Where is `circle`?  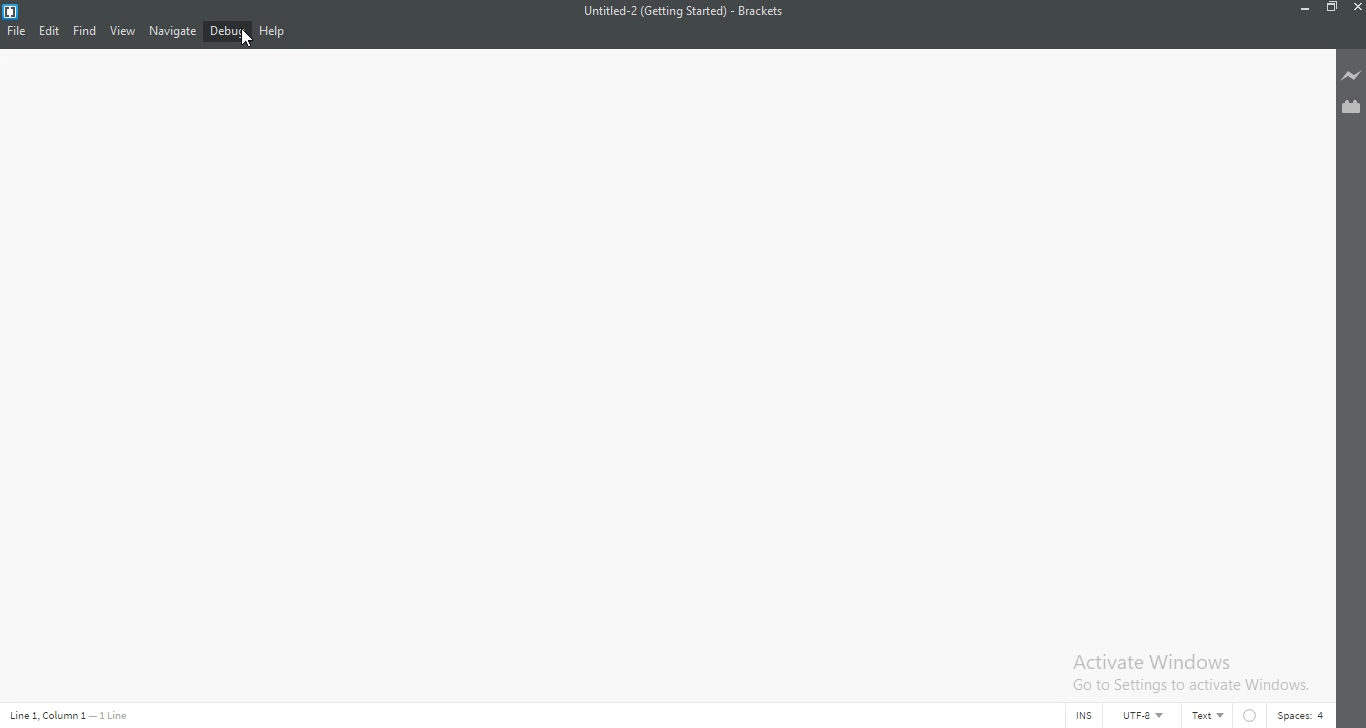 circle is located at coordinates (1253, 714).